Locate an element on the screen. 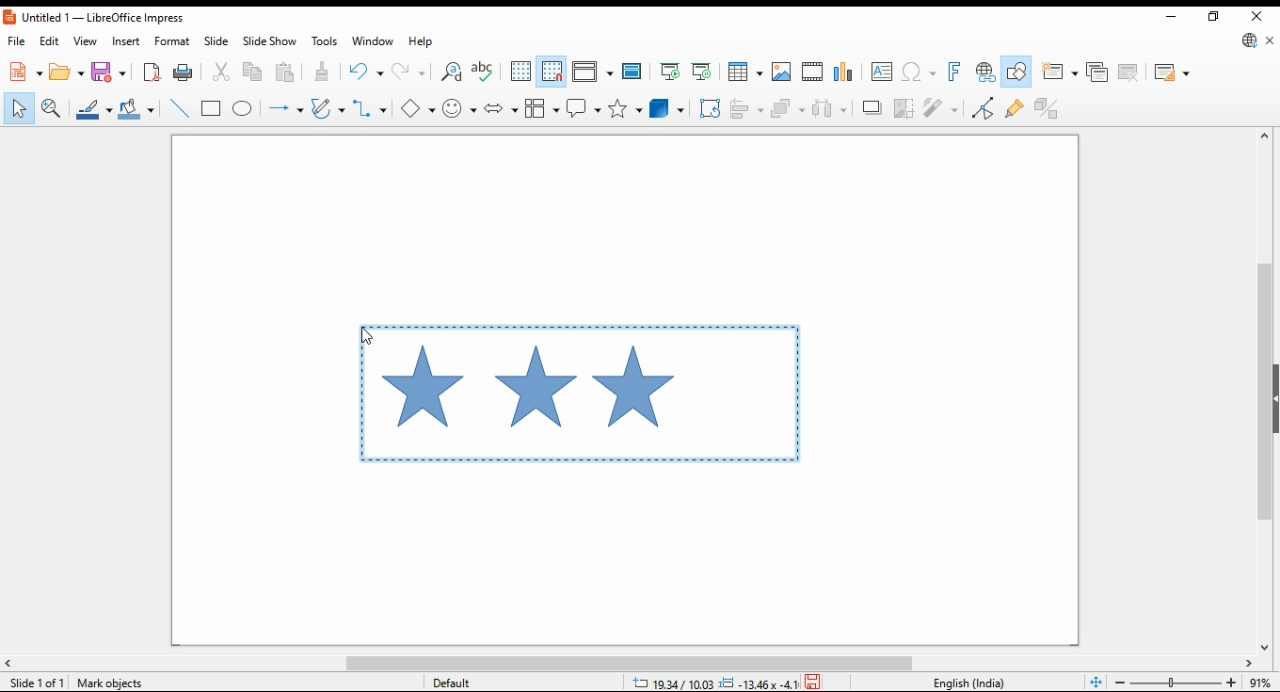 The width and height of the screenshot is (1280, 692). insert charts is located at coordinates (844, 72).